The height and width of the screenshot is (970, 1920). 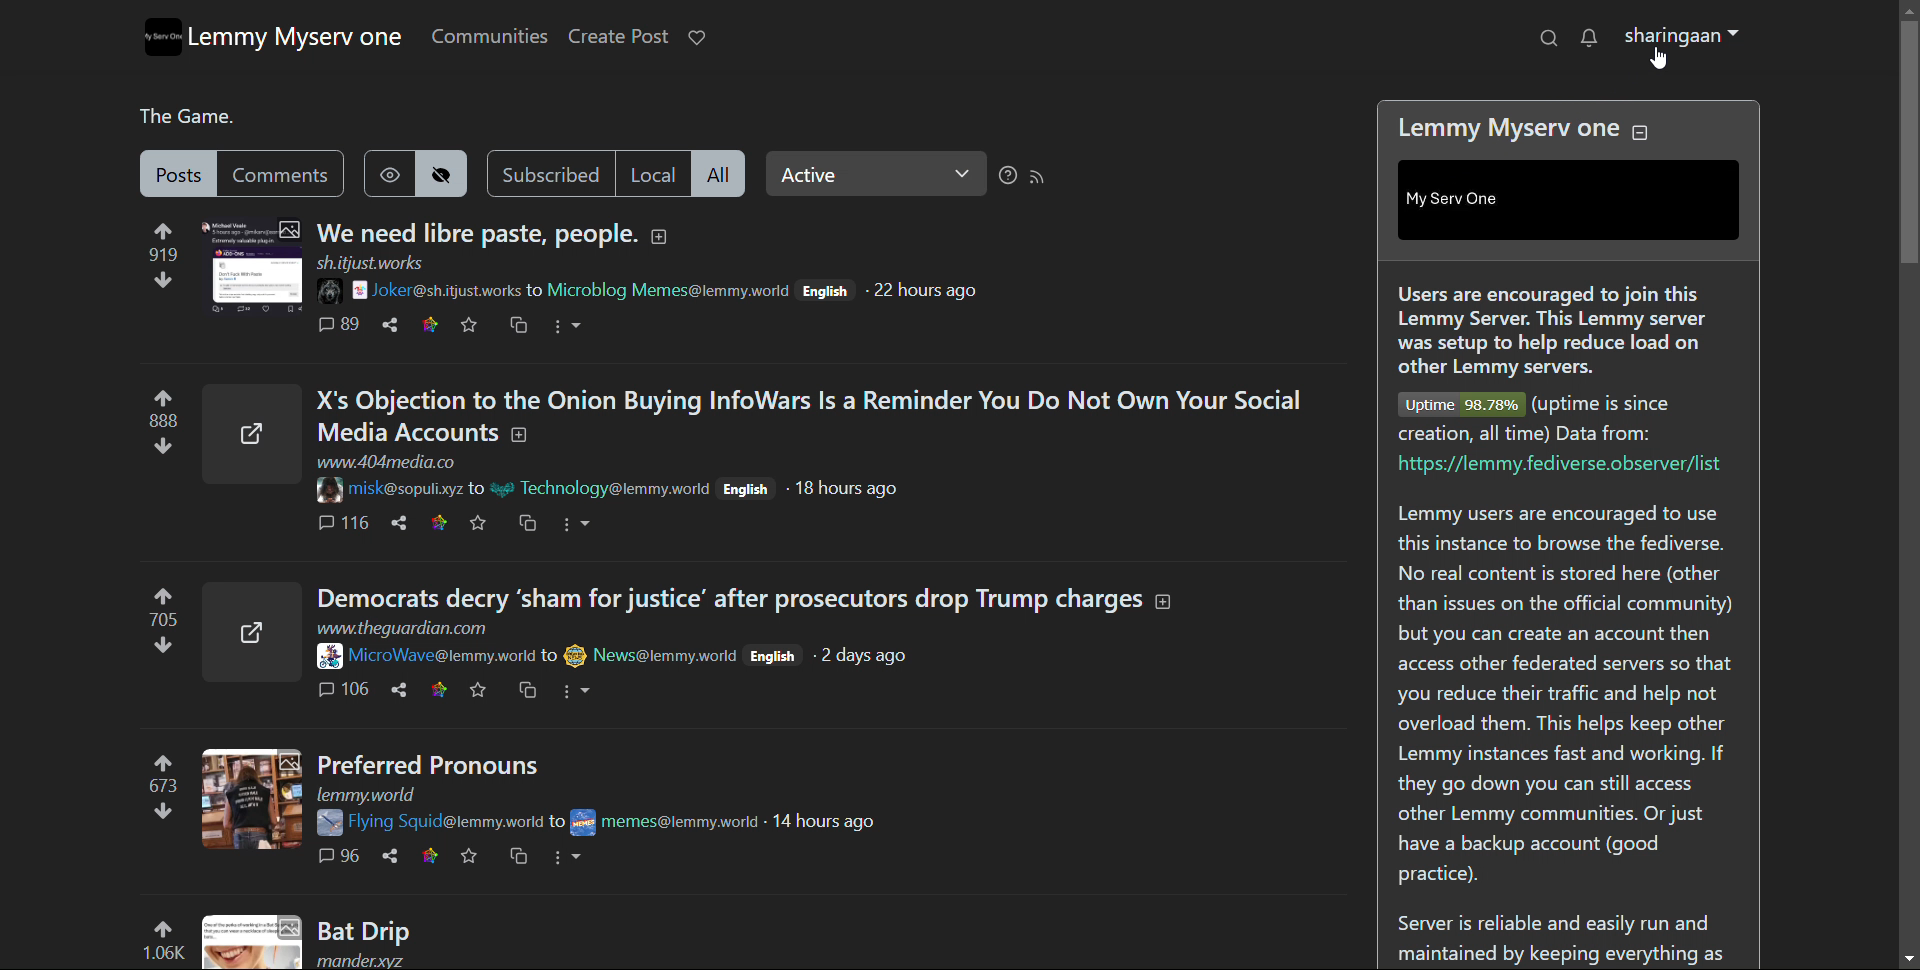 What do you see at coordinates (658, 237) in the screenshot?
I see `expand` at bounding box center [658, 237].